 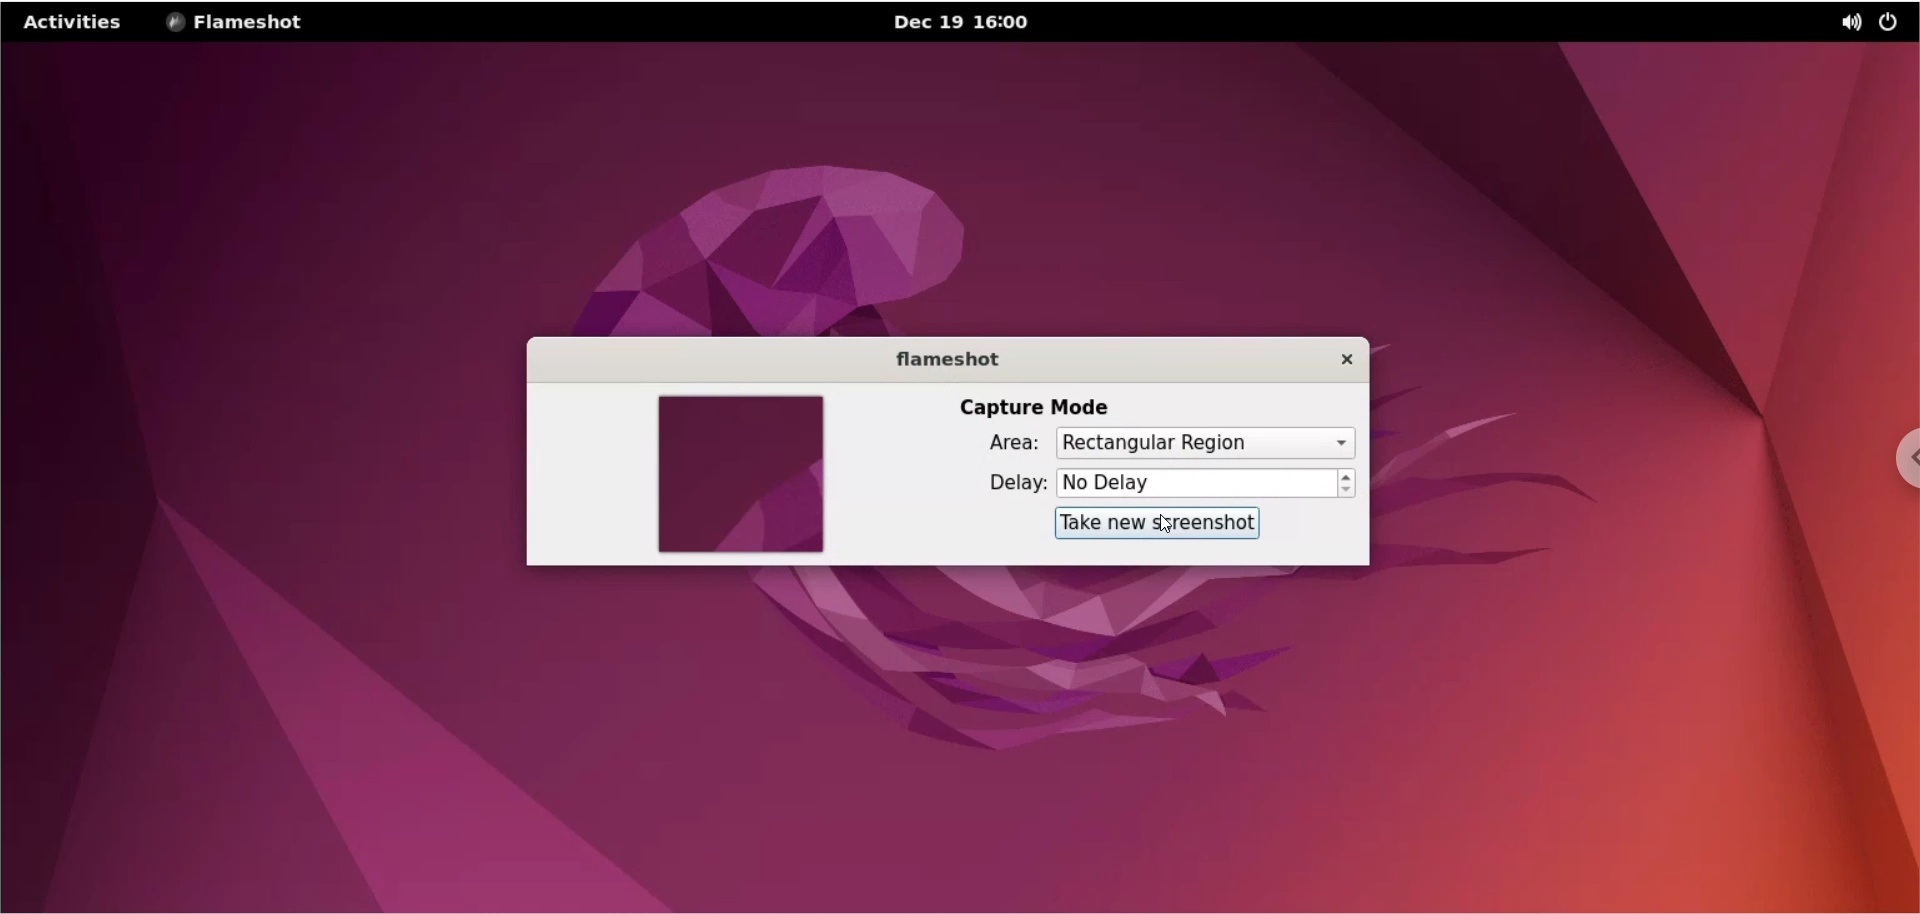 I want to click on flameshot options, so click(x=233, y=24).